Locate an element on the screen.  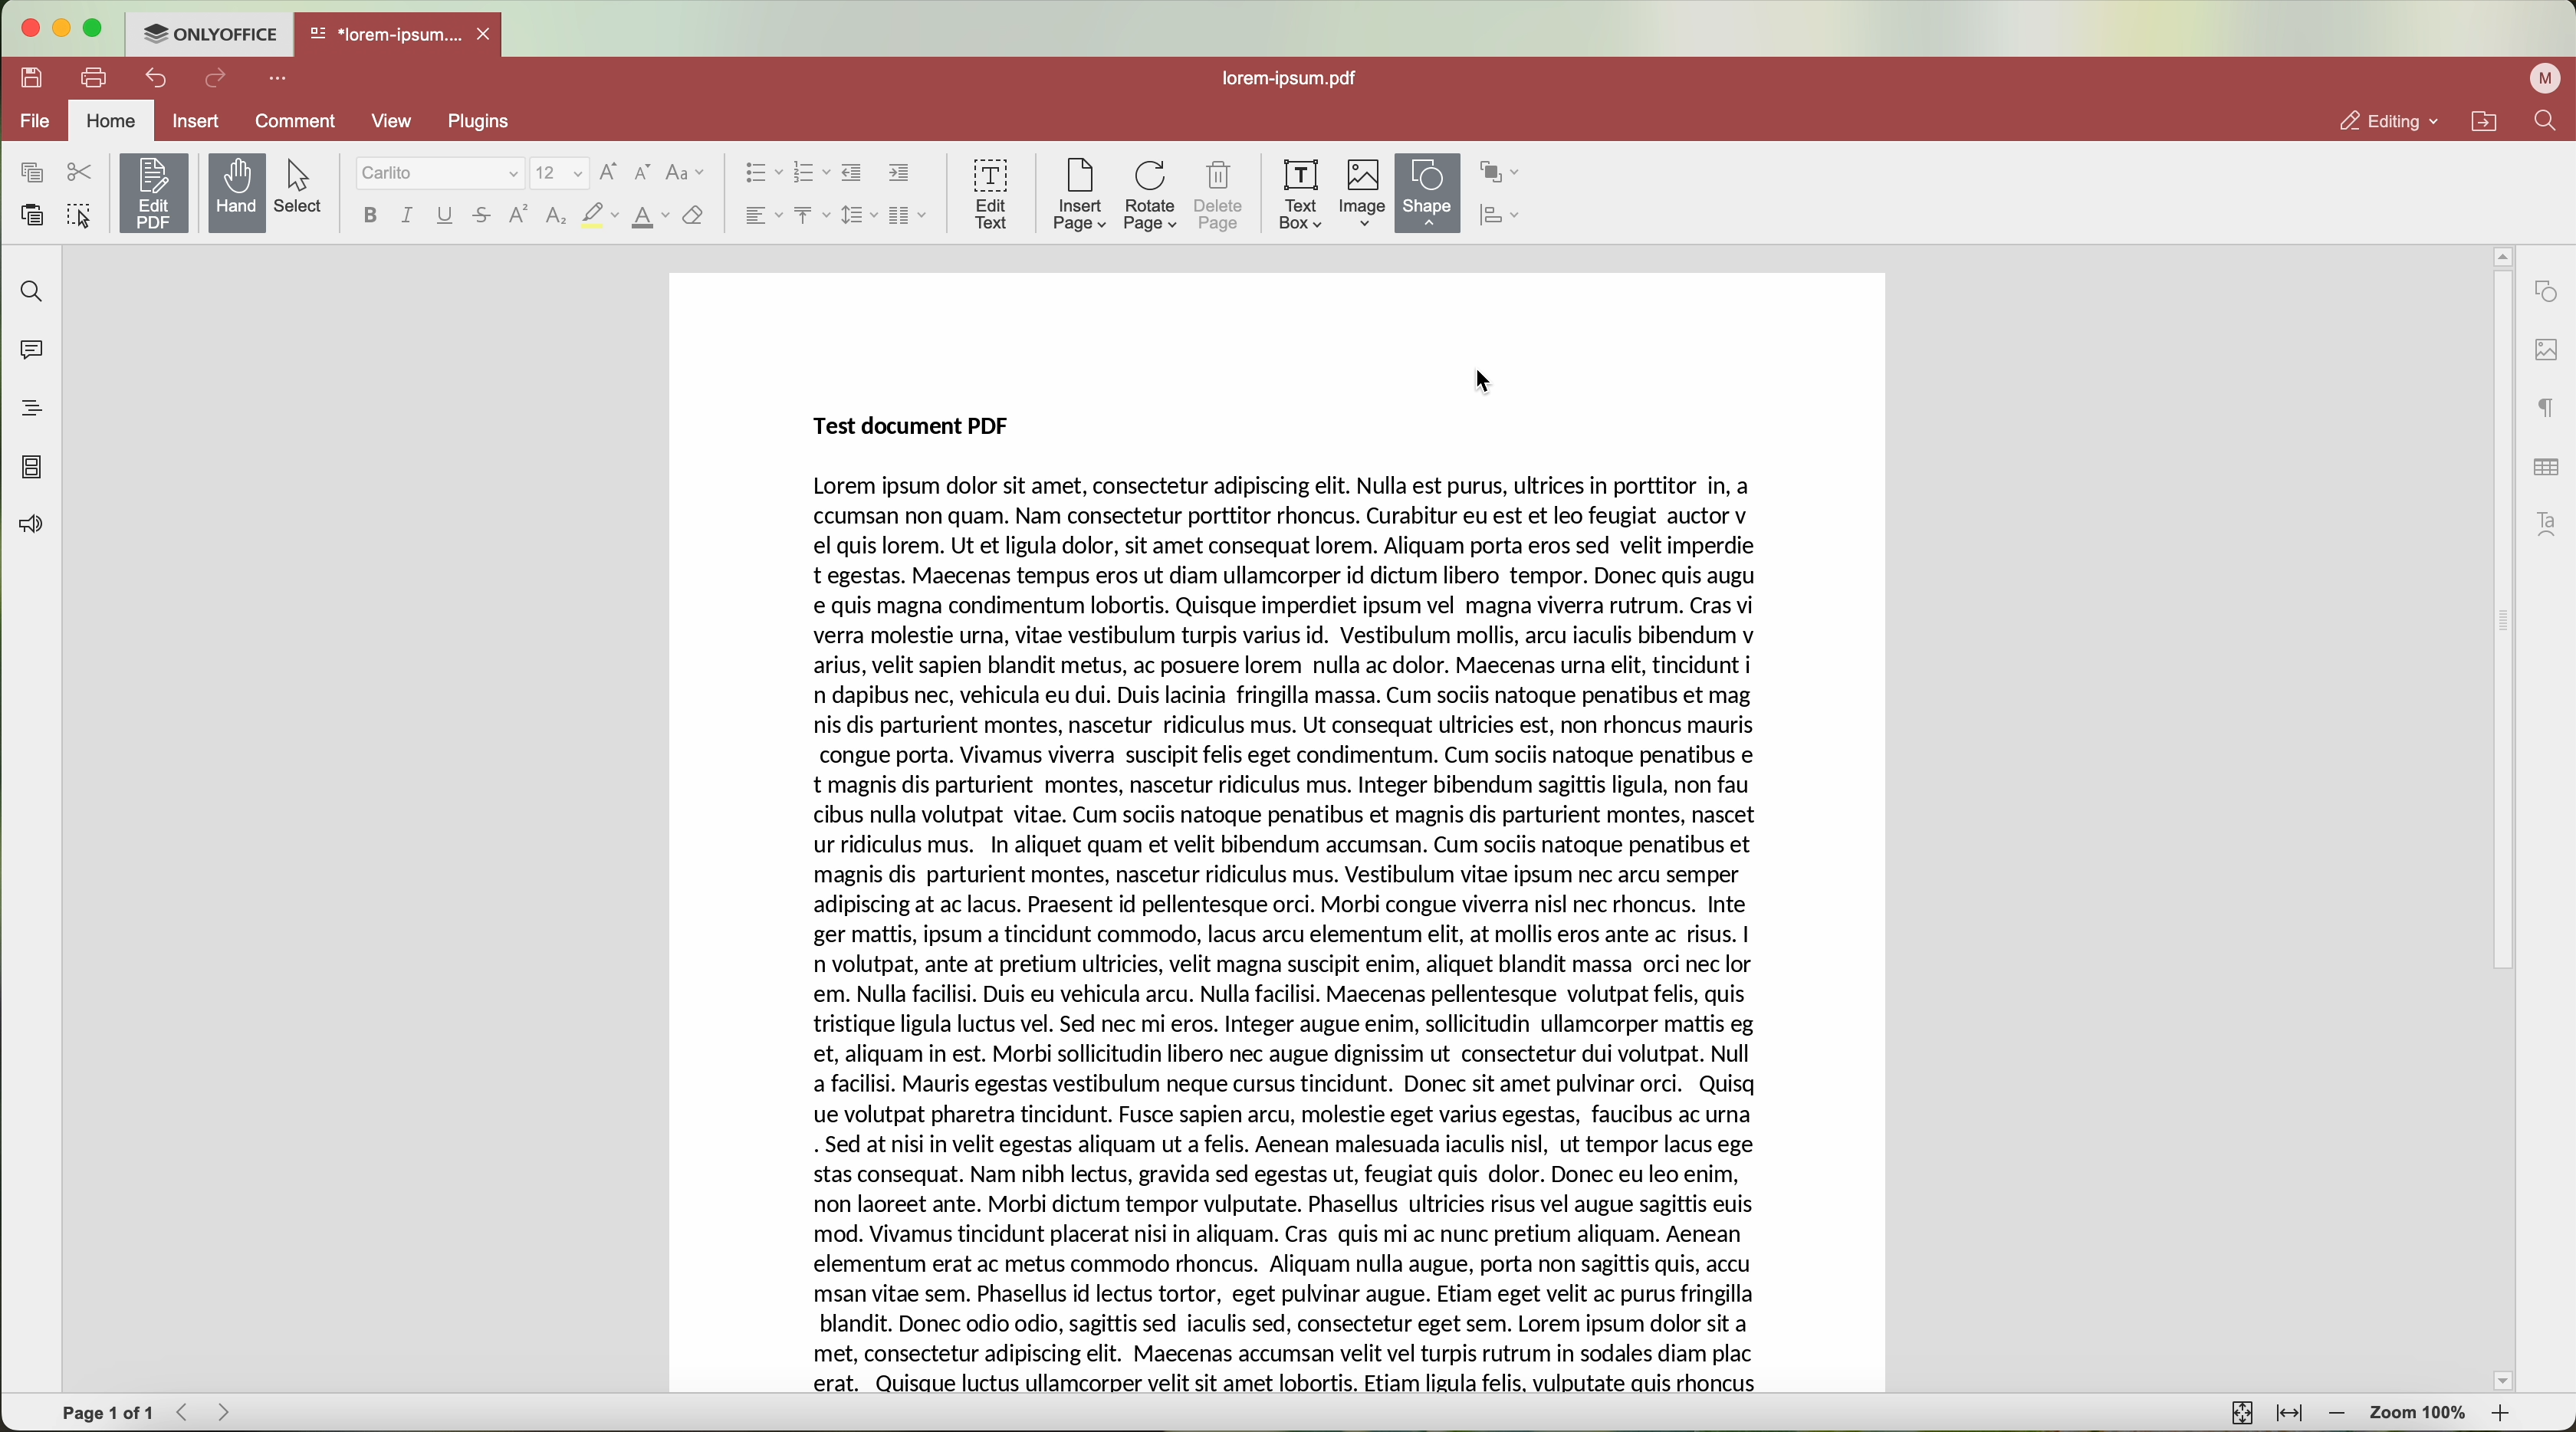
font type is located at coordinates (440, 174).